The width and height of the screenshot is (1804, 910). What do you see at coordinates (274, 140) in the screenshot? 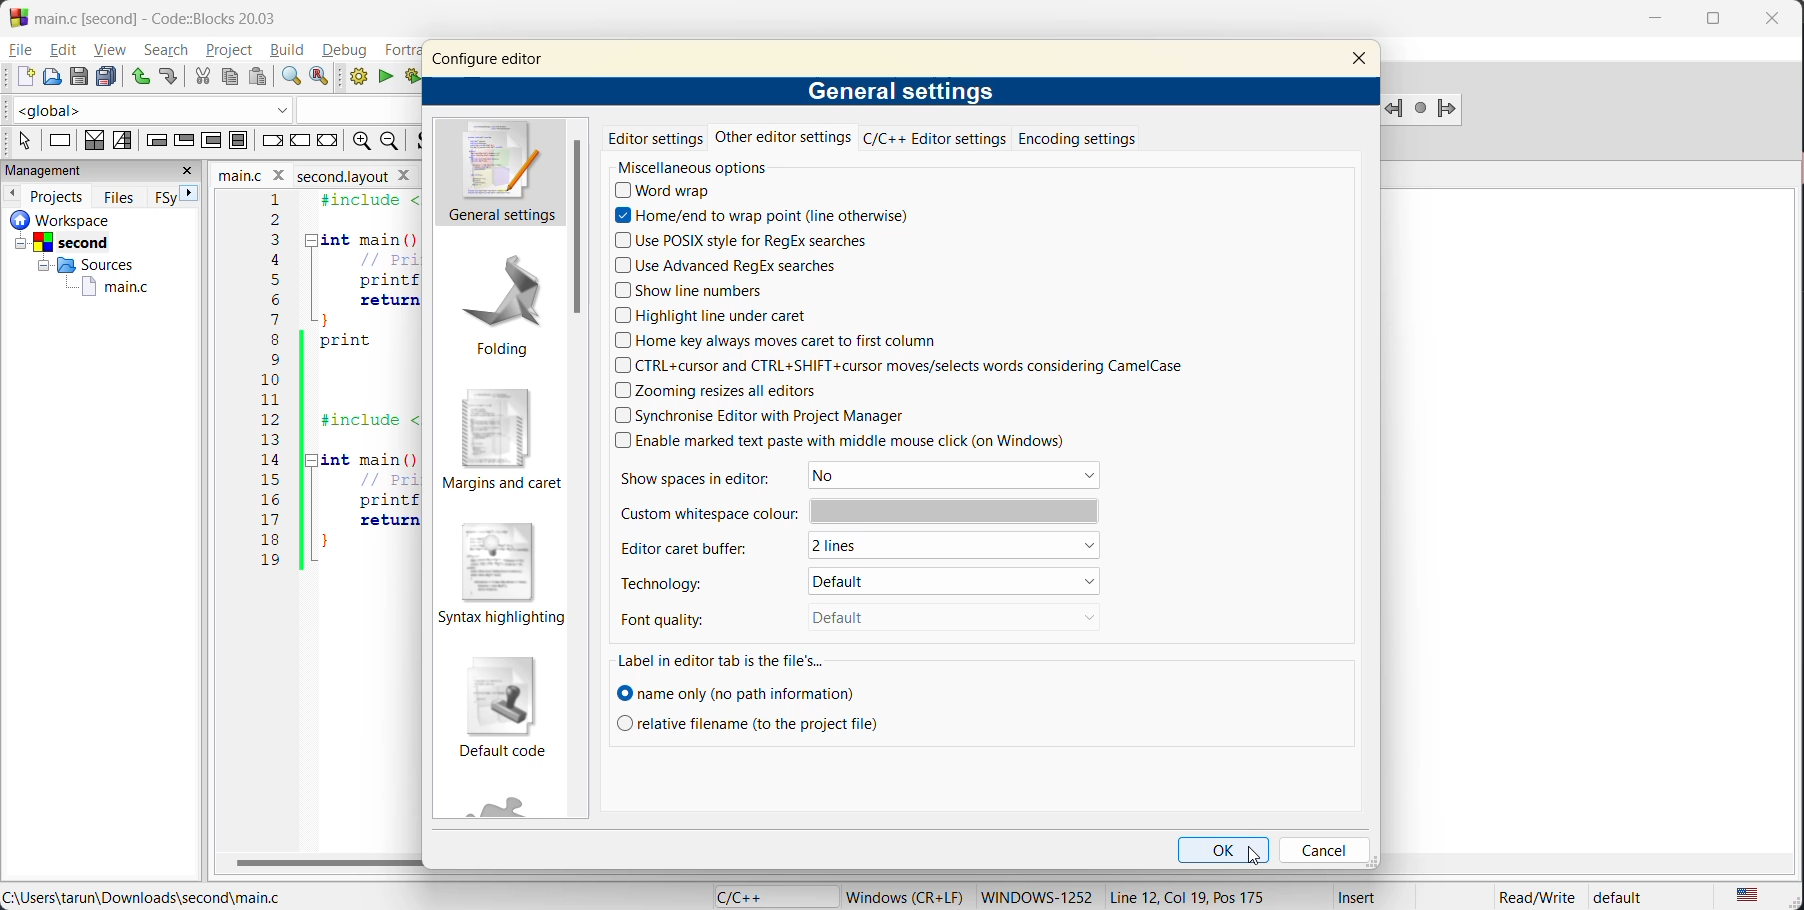
I see `break instruction` at bounding box center [274, 140].